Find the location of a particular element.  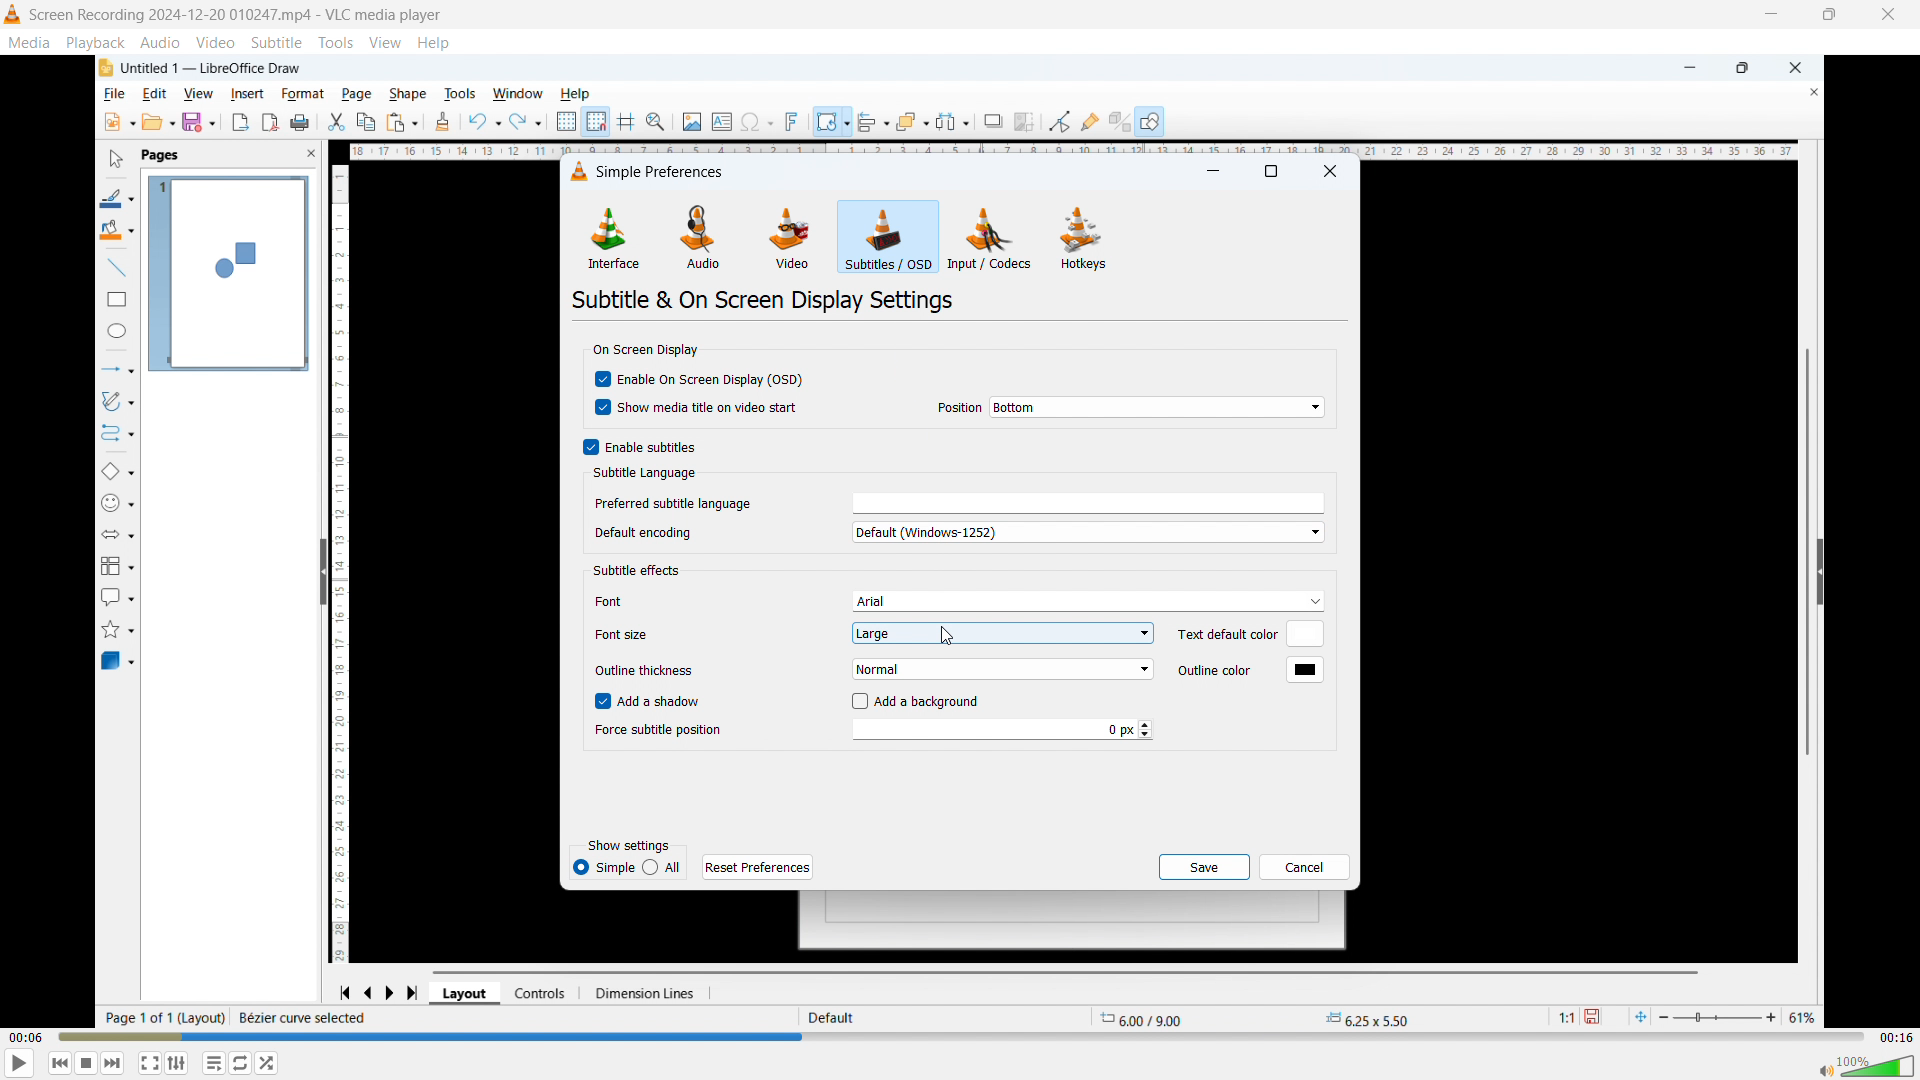

Preferred subtitle language is located at coordinates (673, 505).